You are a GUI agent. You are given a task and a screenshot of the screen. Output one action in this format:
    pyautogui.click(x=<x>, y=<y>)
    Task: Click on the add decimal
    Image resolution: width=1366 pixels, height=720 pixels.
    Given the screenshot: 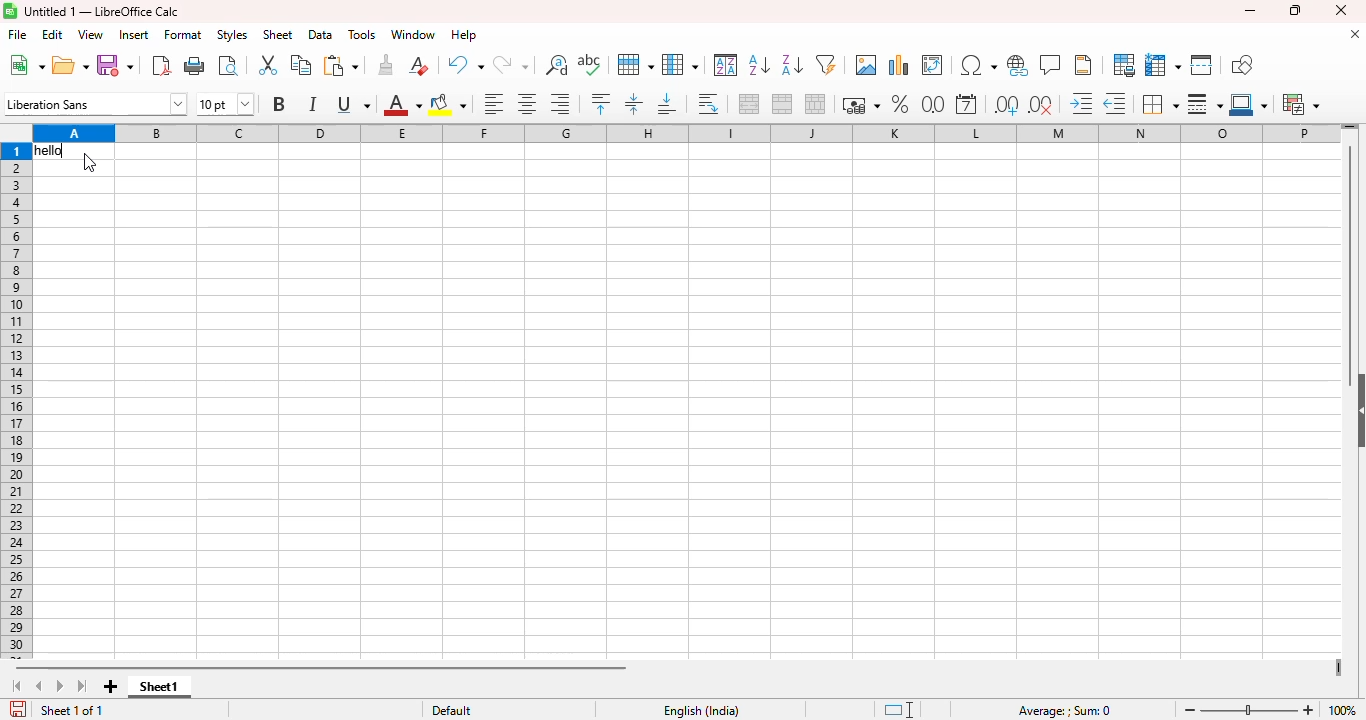 What is the action you would take?
    pyautogui.click(x=1007, y=105)
    